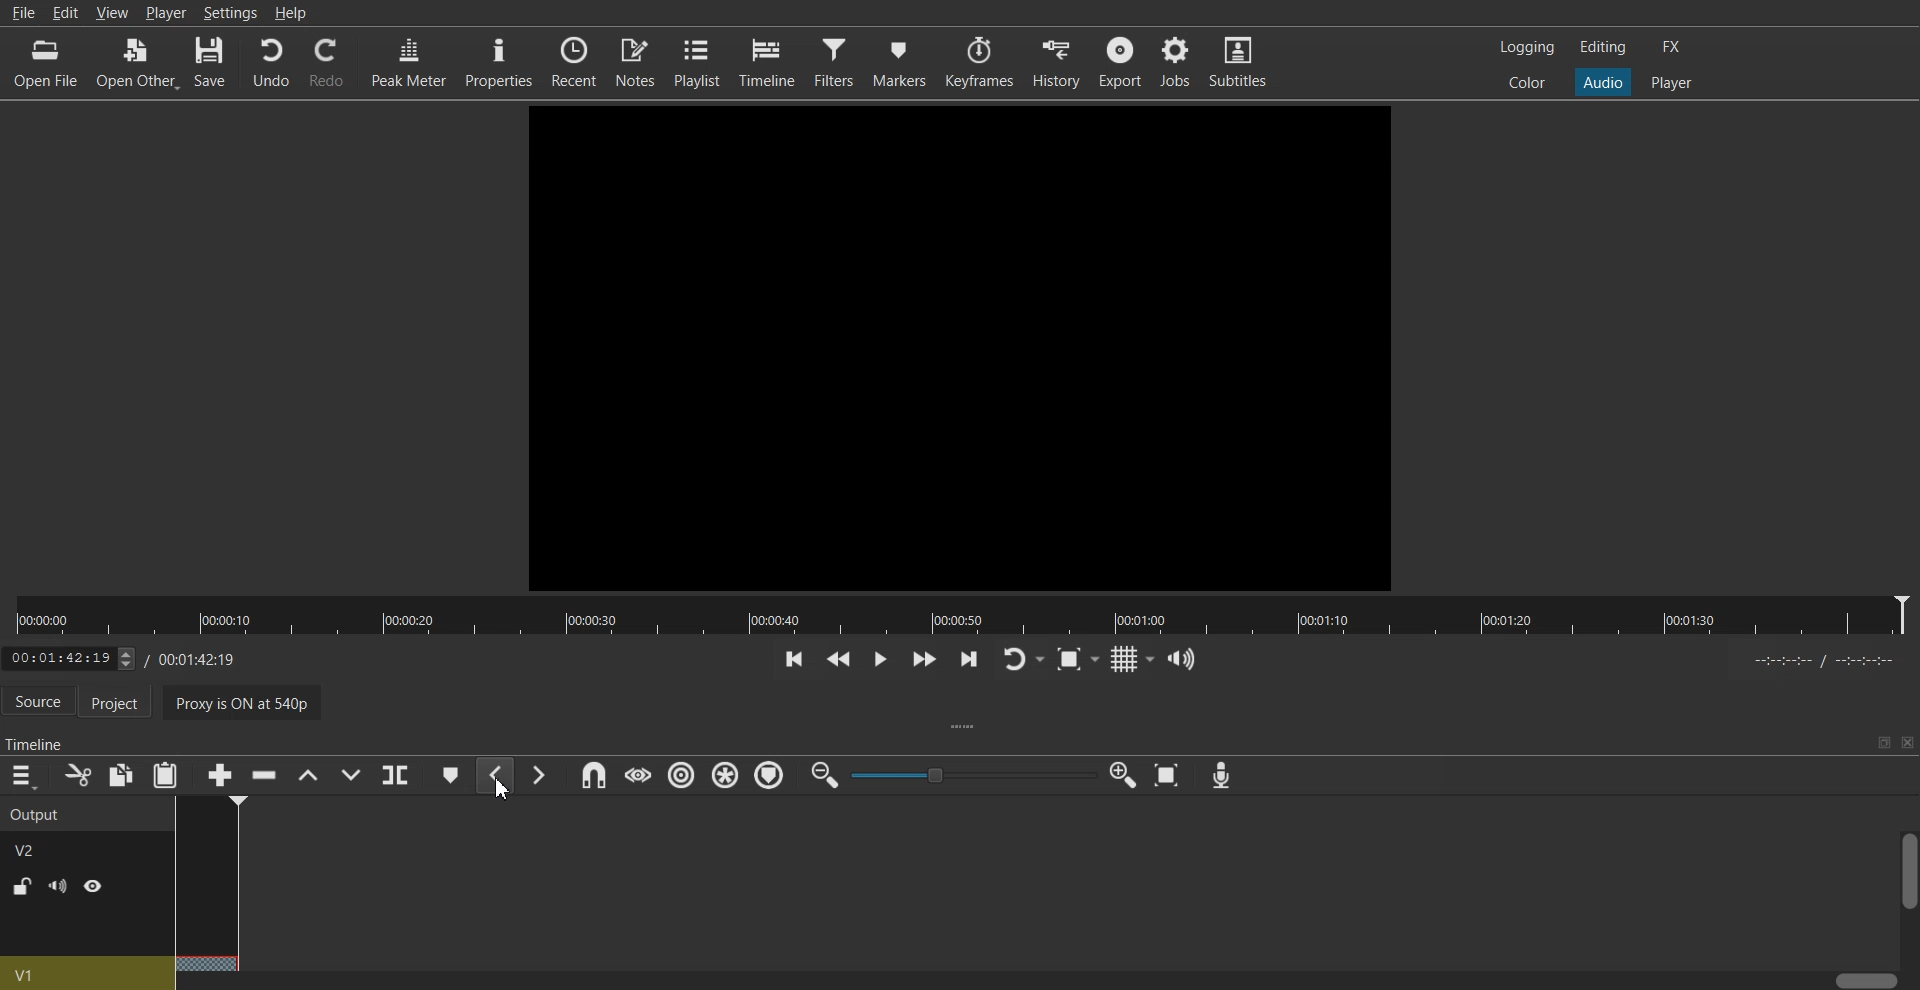  Describe the element at coordinates (1177, 62) in the screenshot. I see `Jobs` at that location.